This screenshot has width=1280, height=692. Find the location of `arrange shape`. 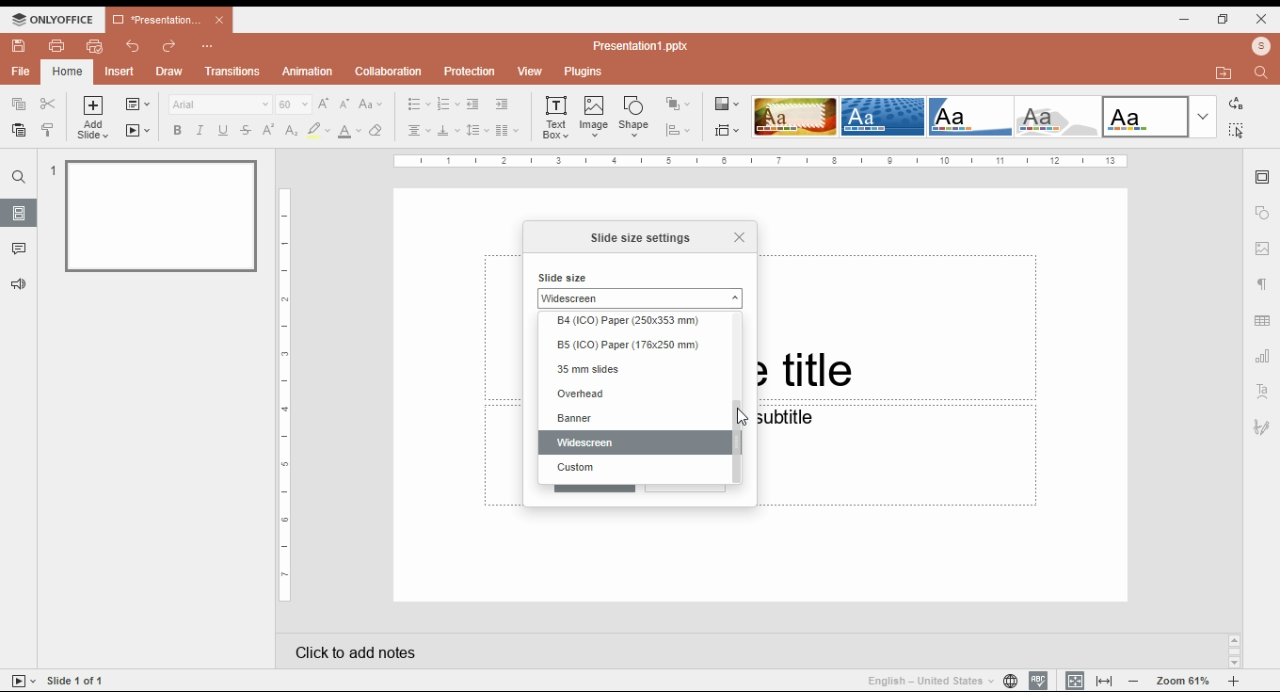

arrange shape is located at coordinates (677, 104).